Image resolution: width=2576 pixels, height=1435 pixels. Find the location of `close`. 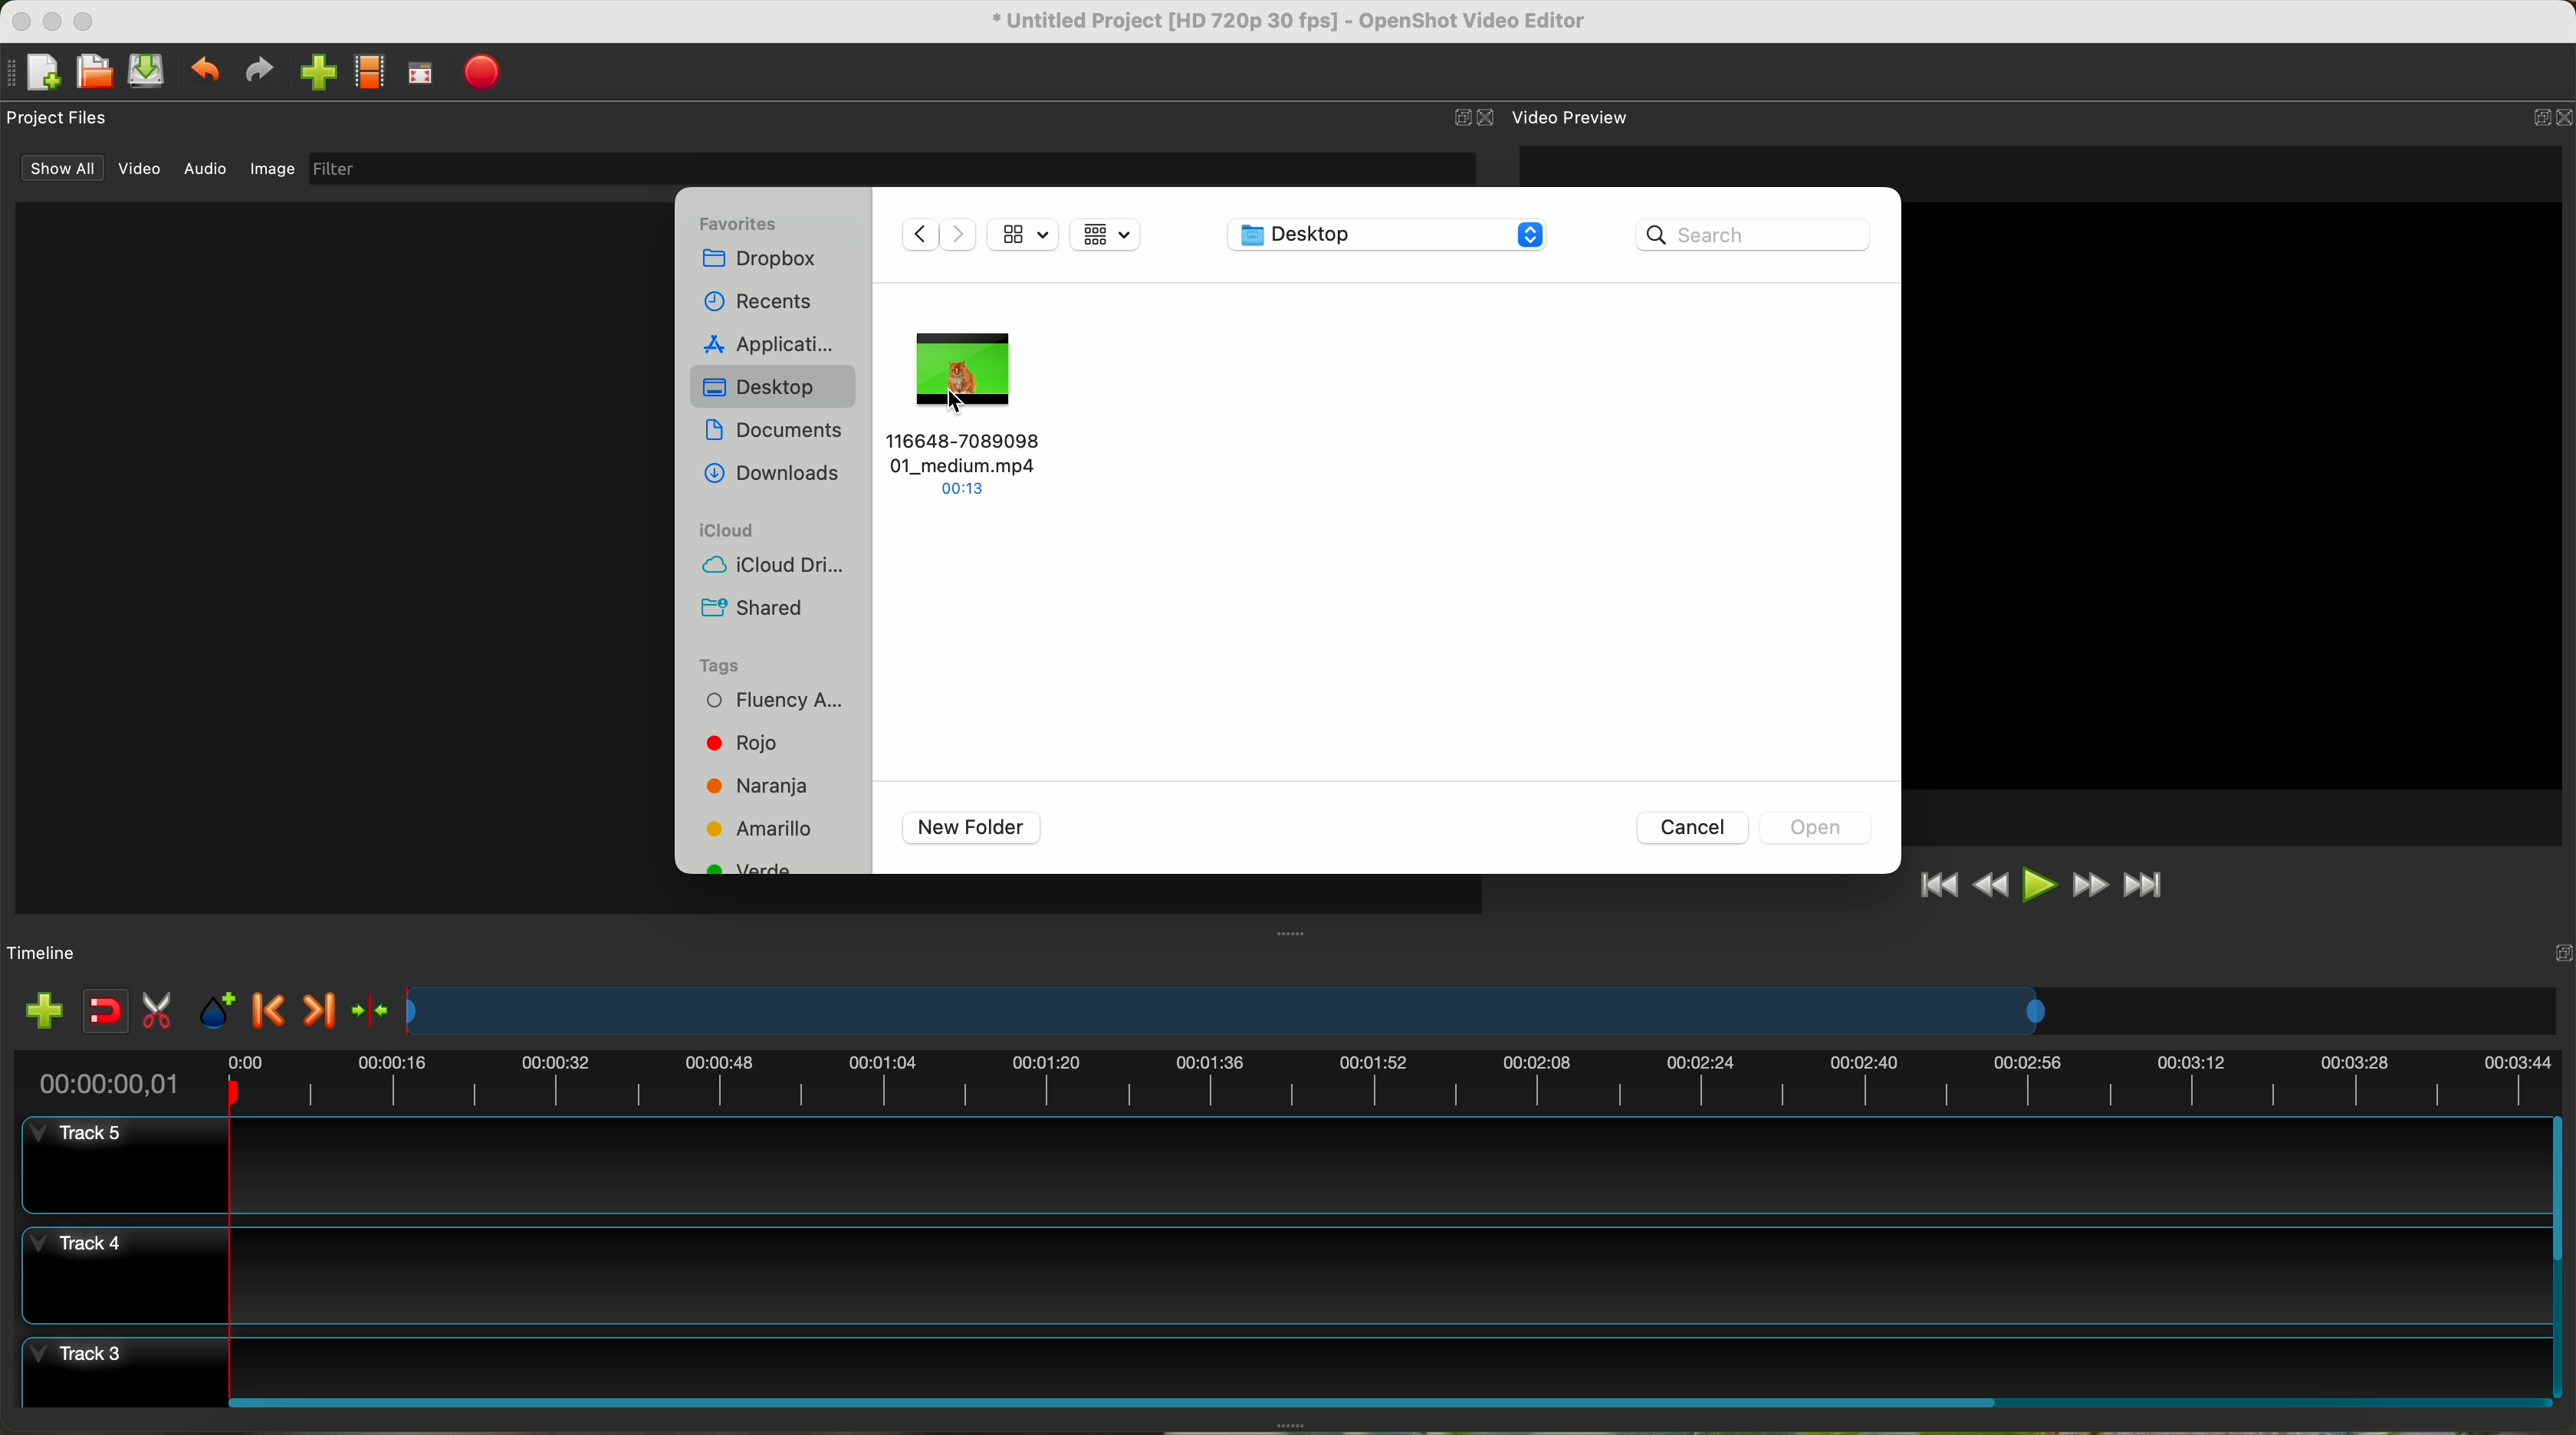

close is located at coordinates (1476, 118).